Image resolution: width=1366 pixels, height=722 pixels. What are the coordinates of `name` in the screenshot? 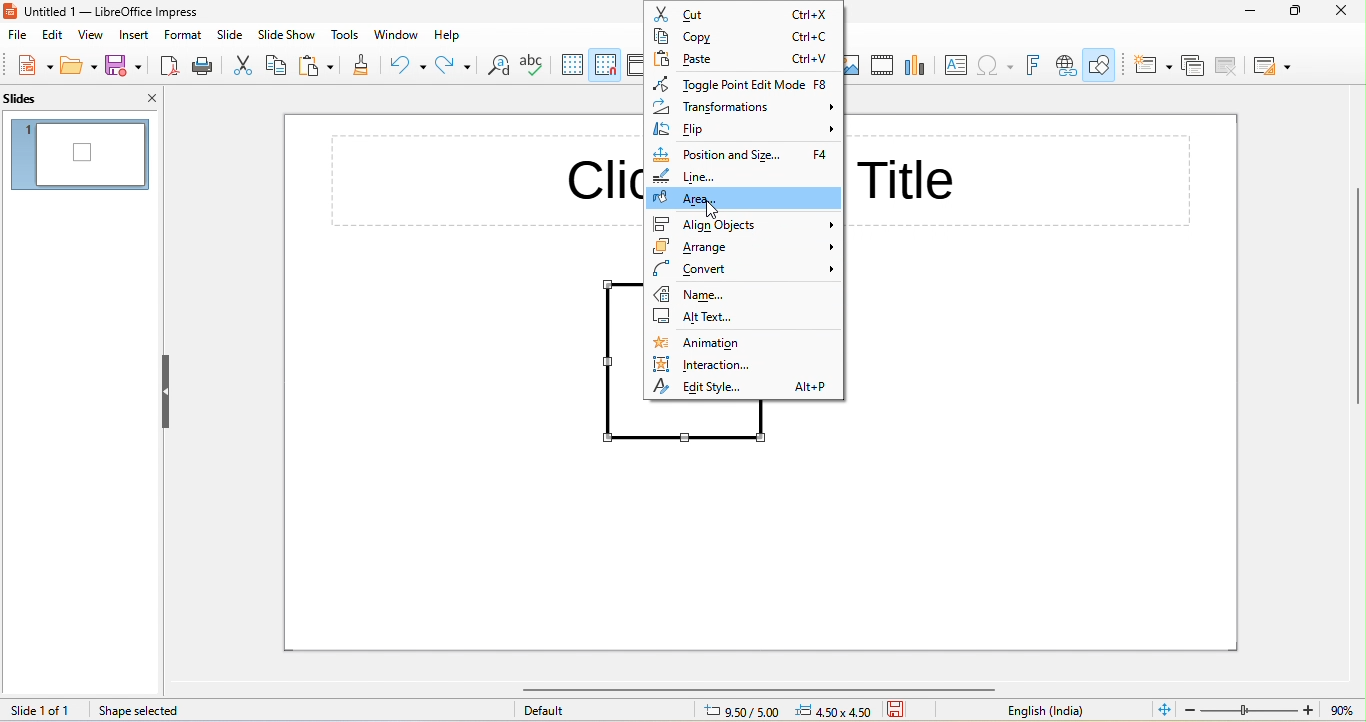 It's located at (742, 294).